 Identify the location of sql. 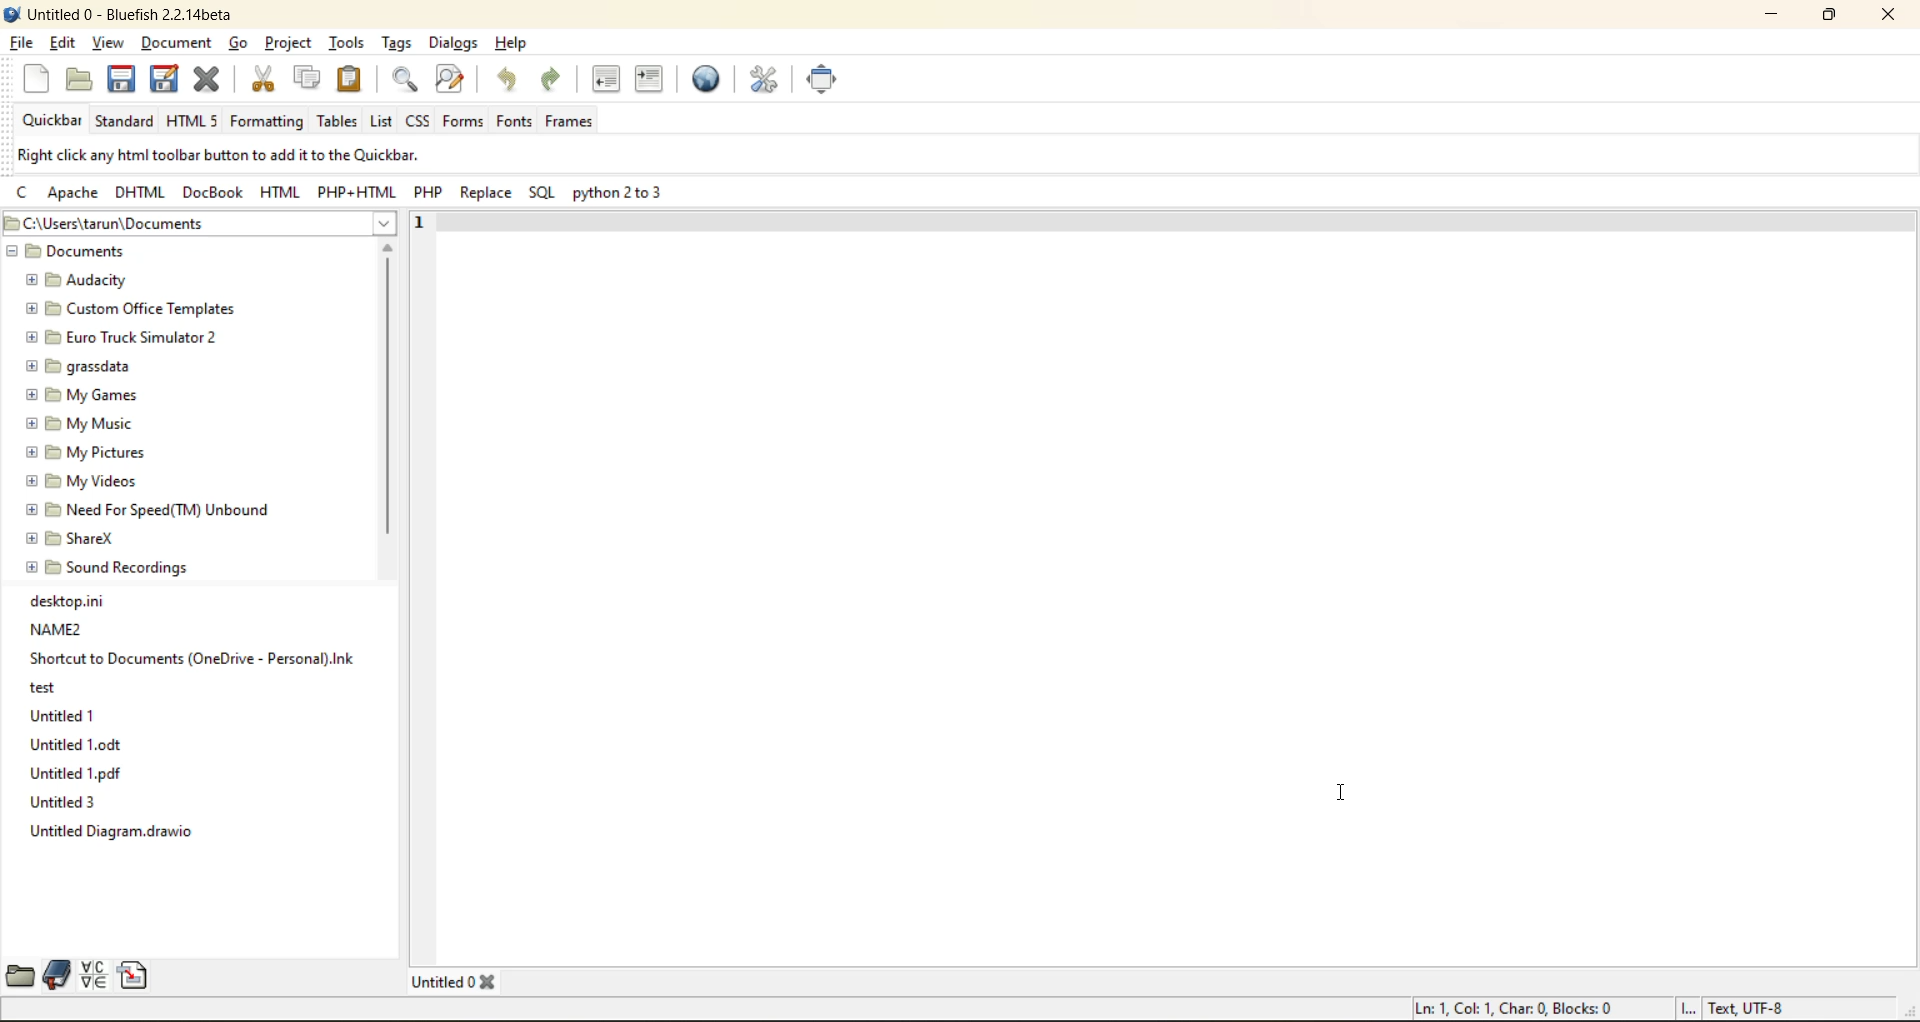
(543, 195).